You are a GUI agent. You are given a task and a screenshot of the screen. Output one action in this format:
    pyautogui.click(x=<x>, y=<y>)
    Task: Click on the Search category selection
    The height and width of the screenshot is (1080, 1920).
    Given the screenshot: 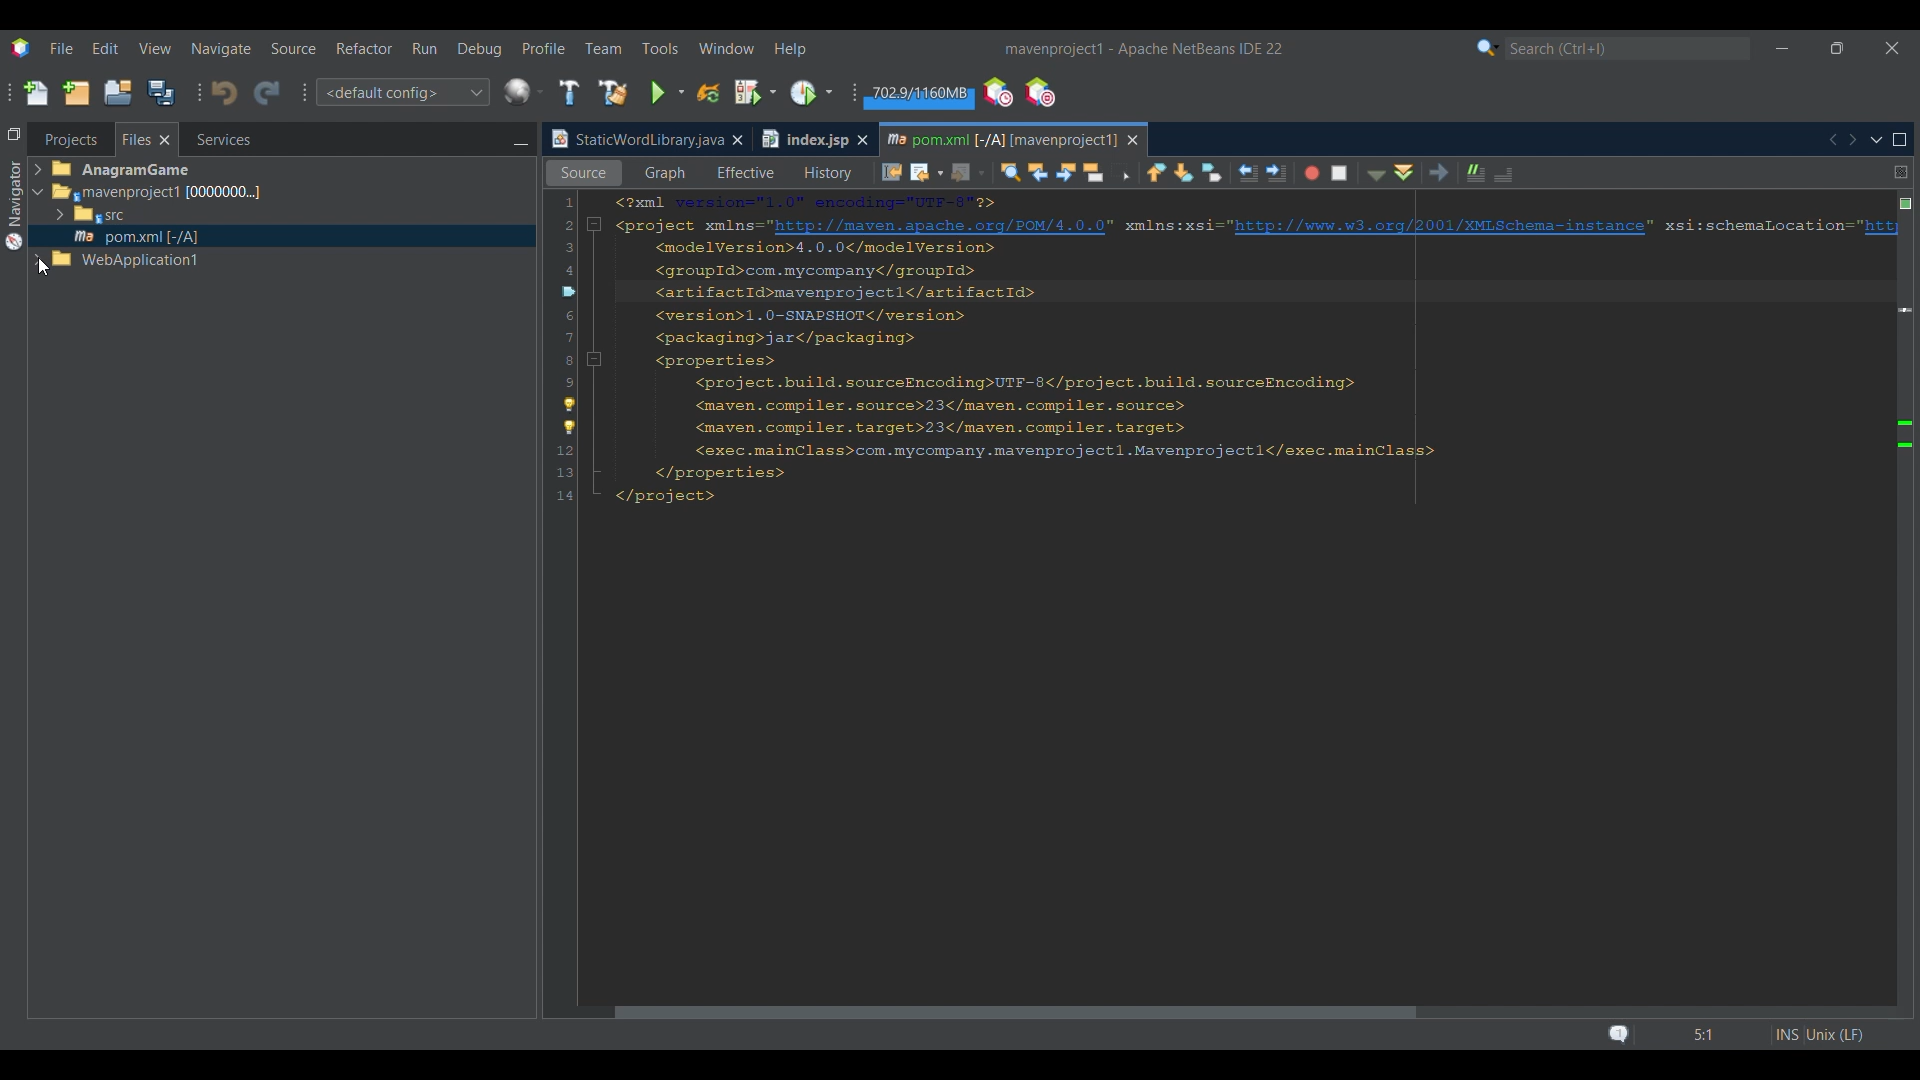 What is the action you would take?
    pyautogui.click(x=1488, y=48)
    